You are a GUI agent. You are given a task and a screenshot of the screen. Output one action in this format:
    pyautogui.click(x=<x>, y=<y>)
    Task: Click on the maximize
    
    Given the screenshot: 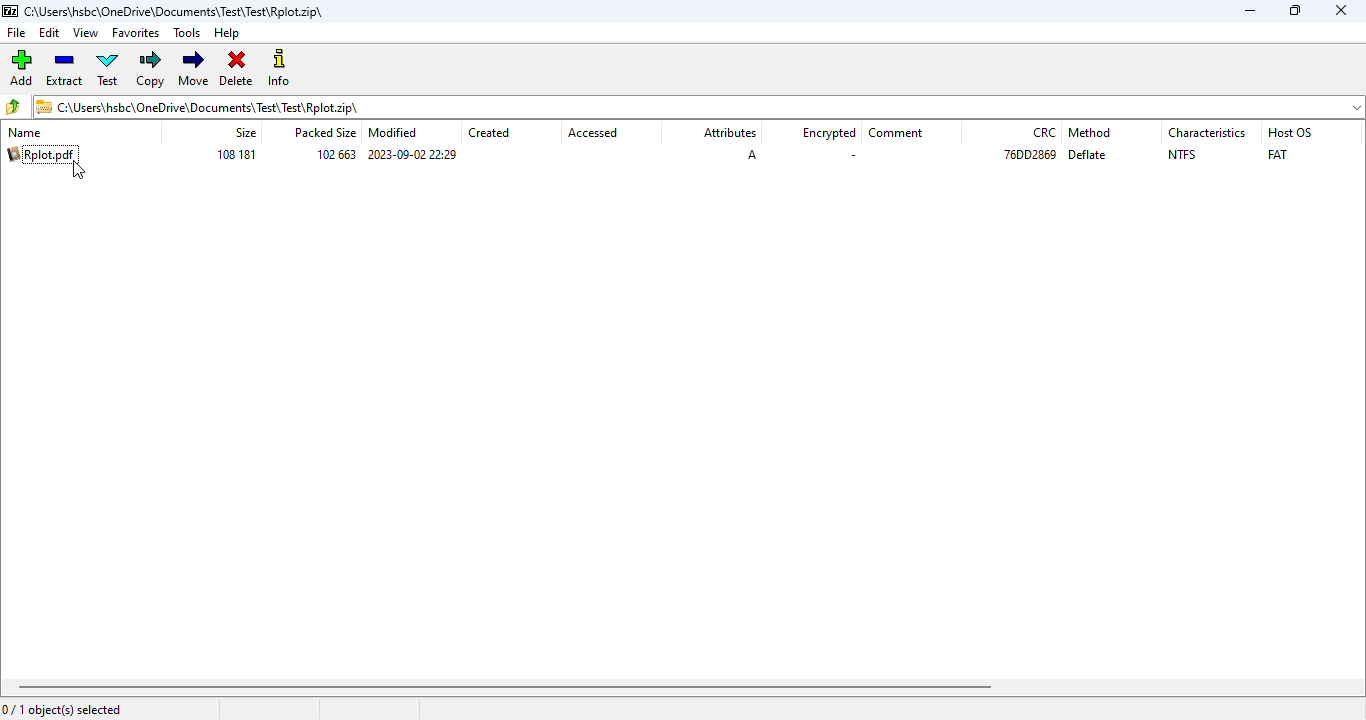 What is the action you would take?
    pyautogui.click(x=1295, y=10)
    